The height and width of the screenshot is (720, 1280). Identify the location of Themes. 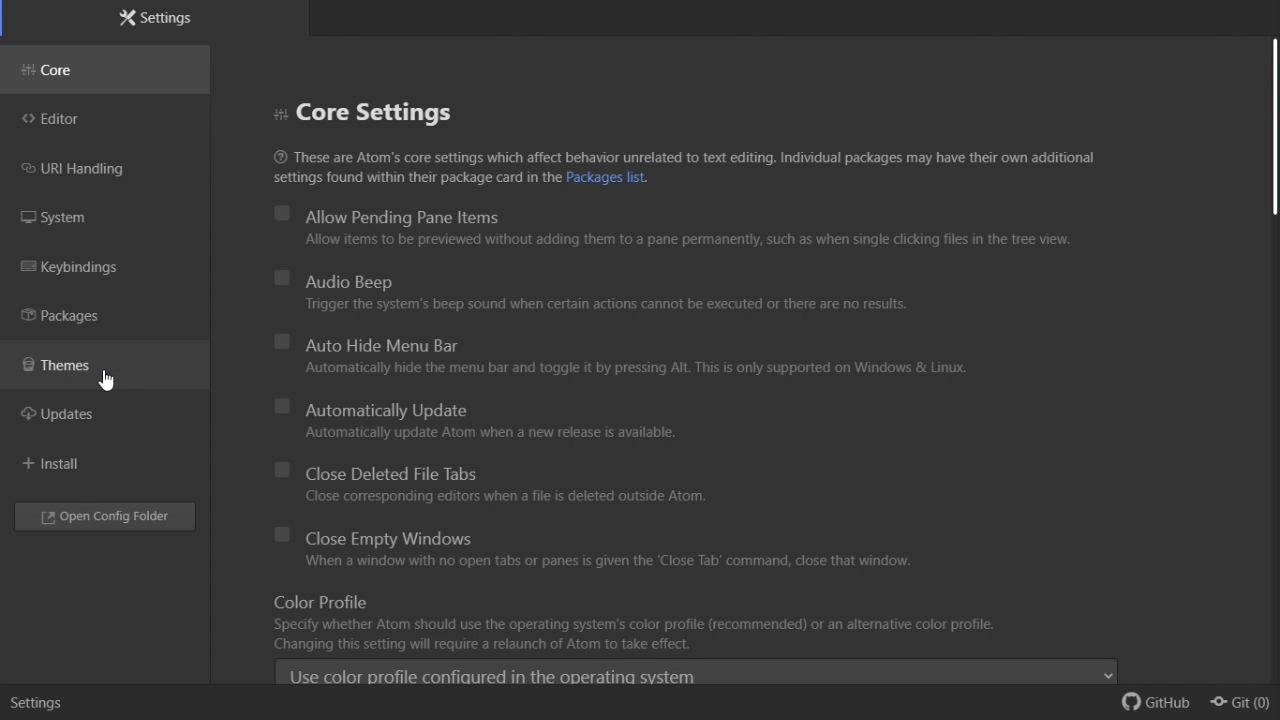
(76, 371).